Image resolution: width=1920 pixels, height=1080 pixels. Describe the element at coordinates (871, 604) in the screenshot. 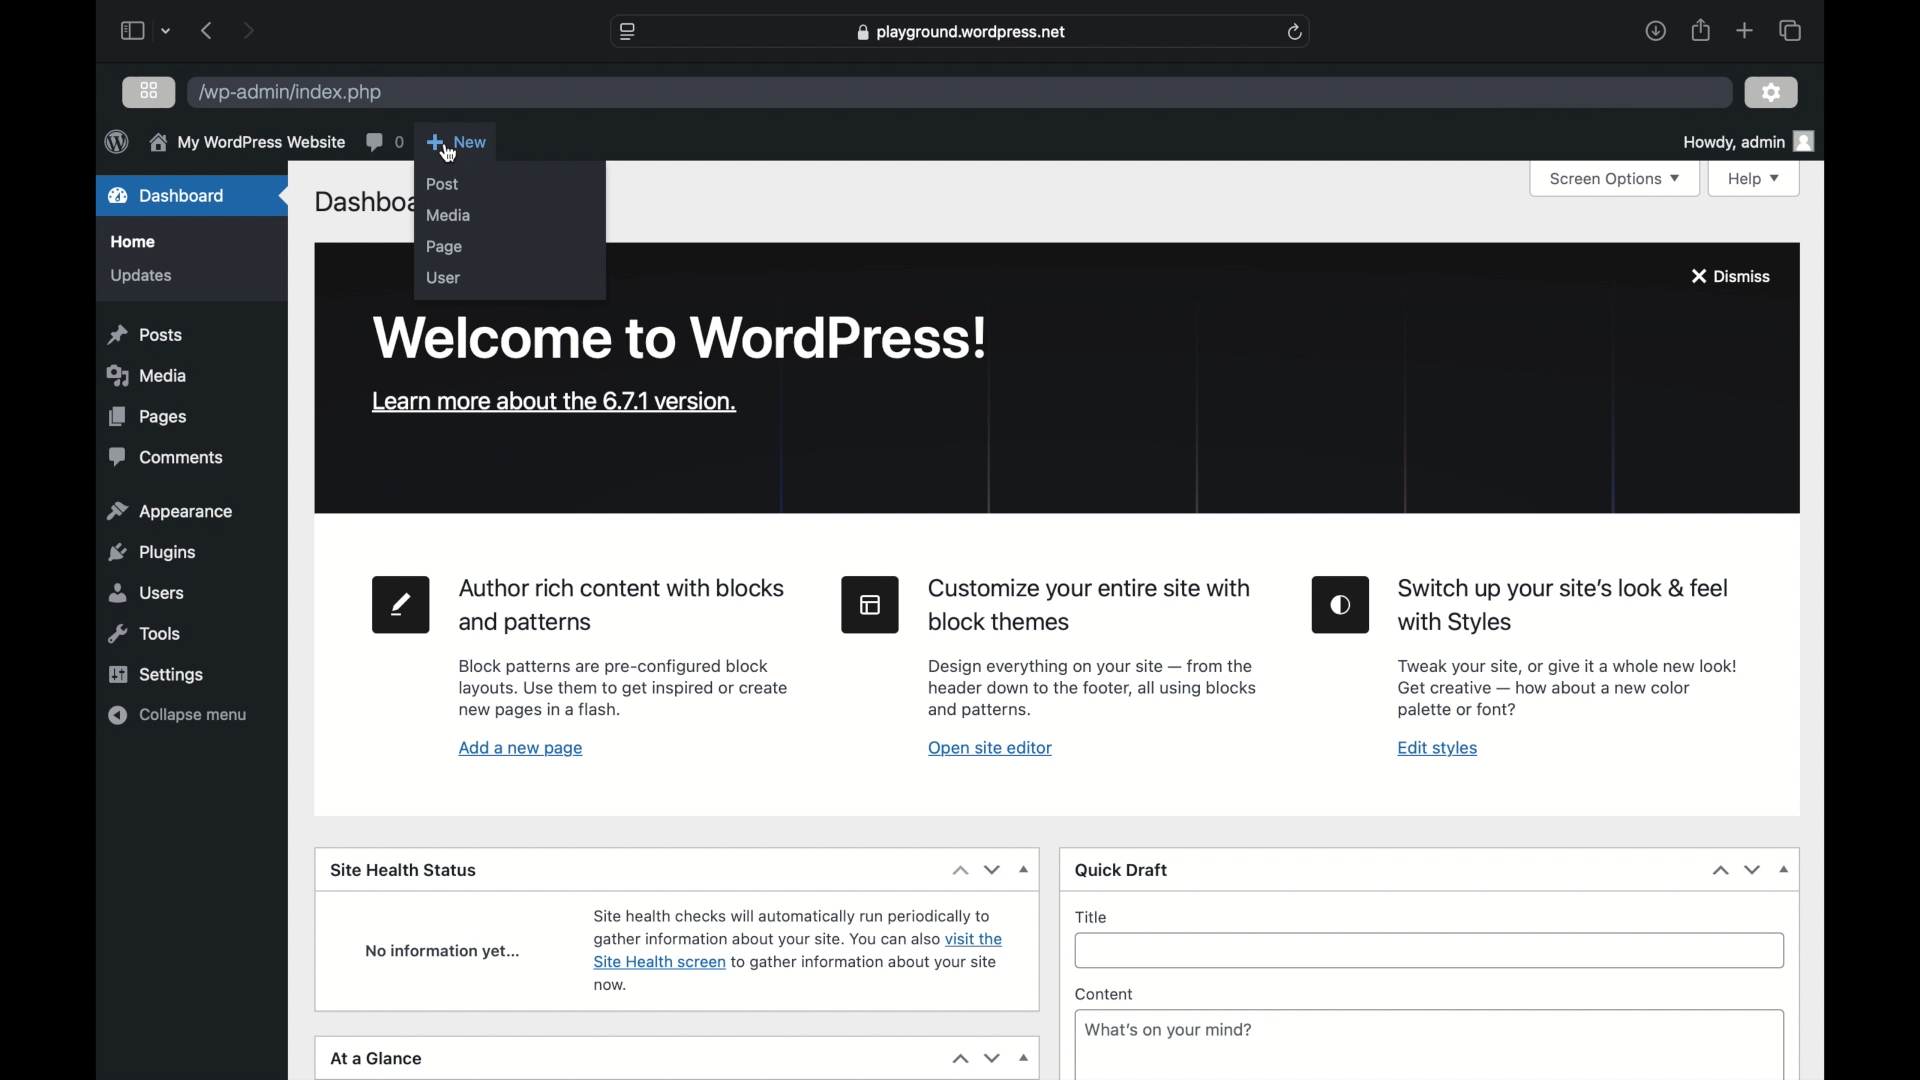

I see `site editor` at that location.